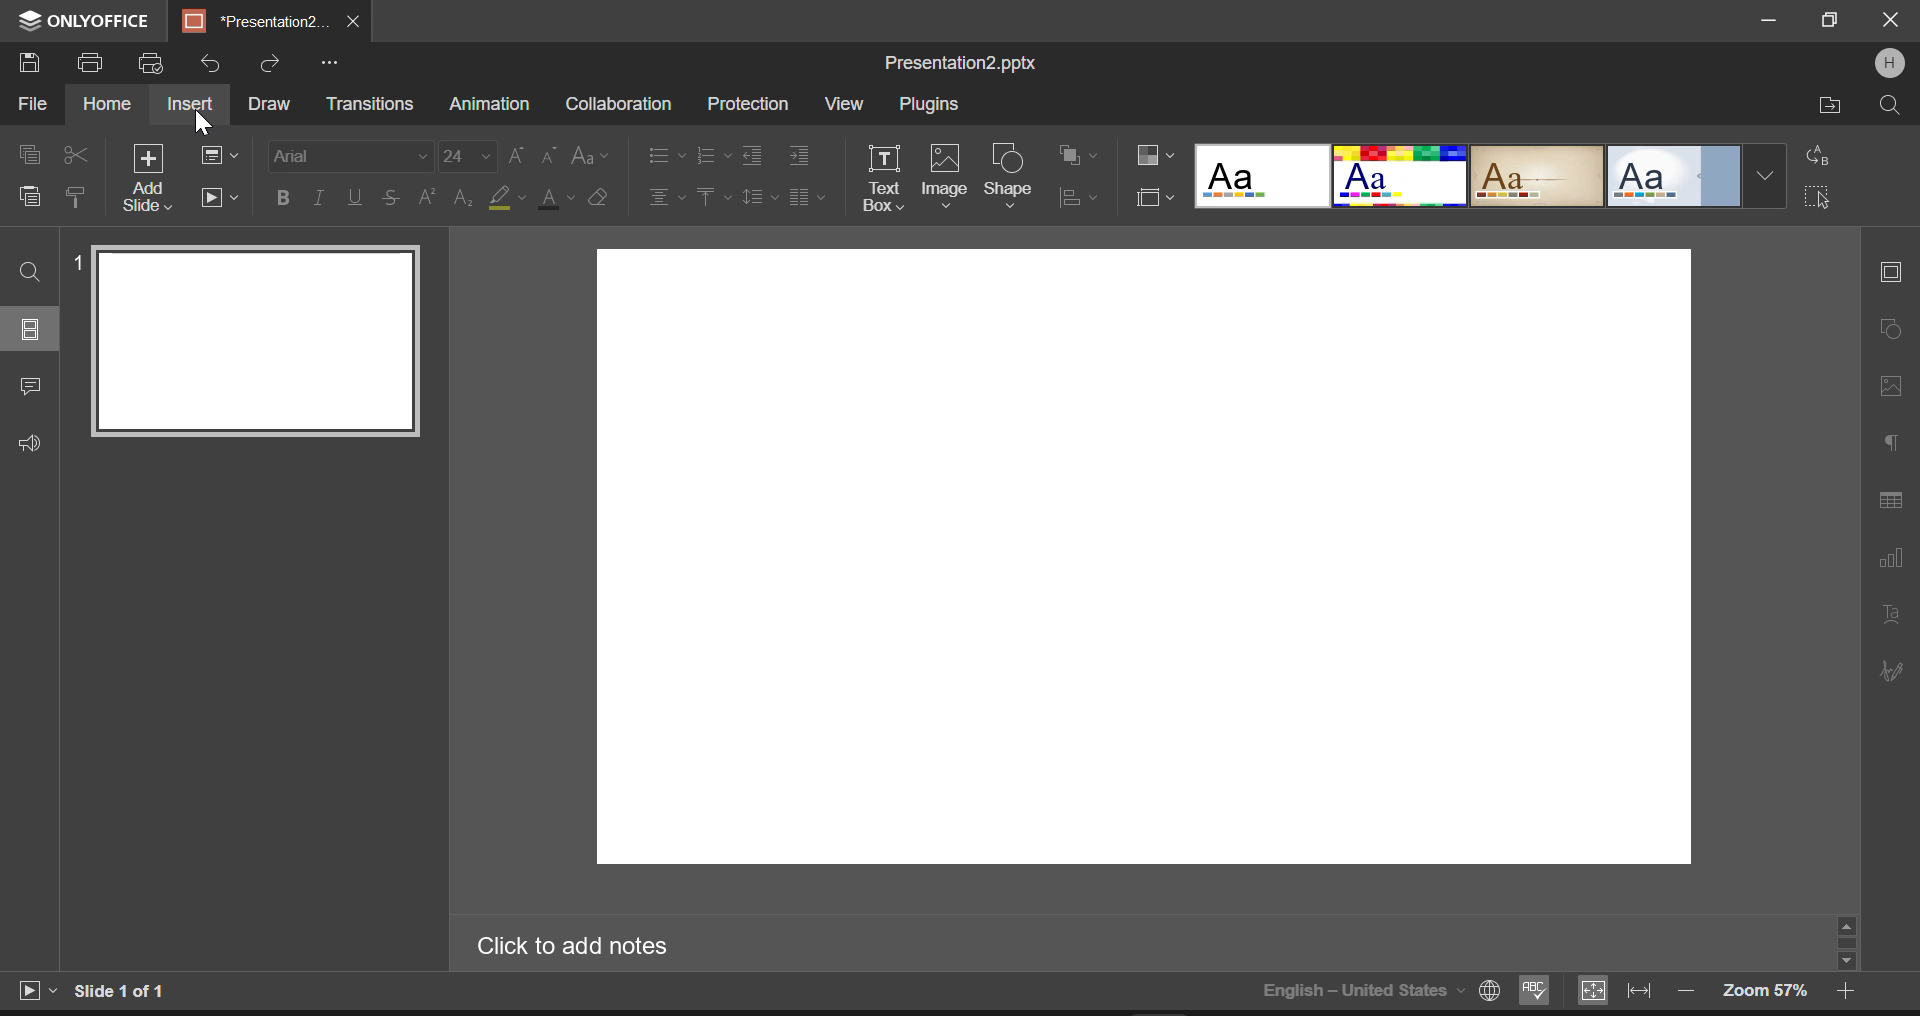 Image resolution: width=1920 pixels, height=1016 pixels. I want to click on Start Slideshow, so click(224, 197).